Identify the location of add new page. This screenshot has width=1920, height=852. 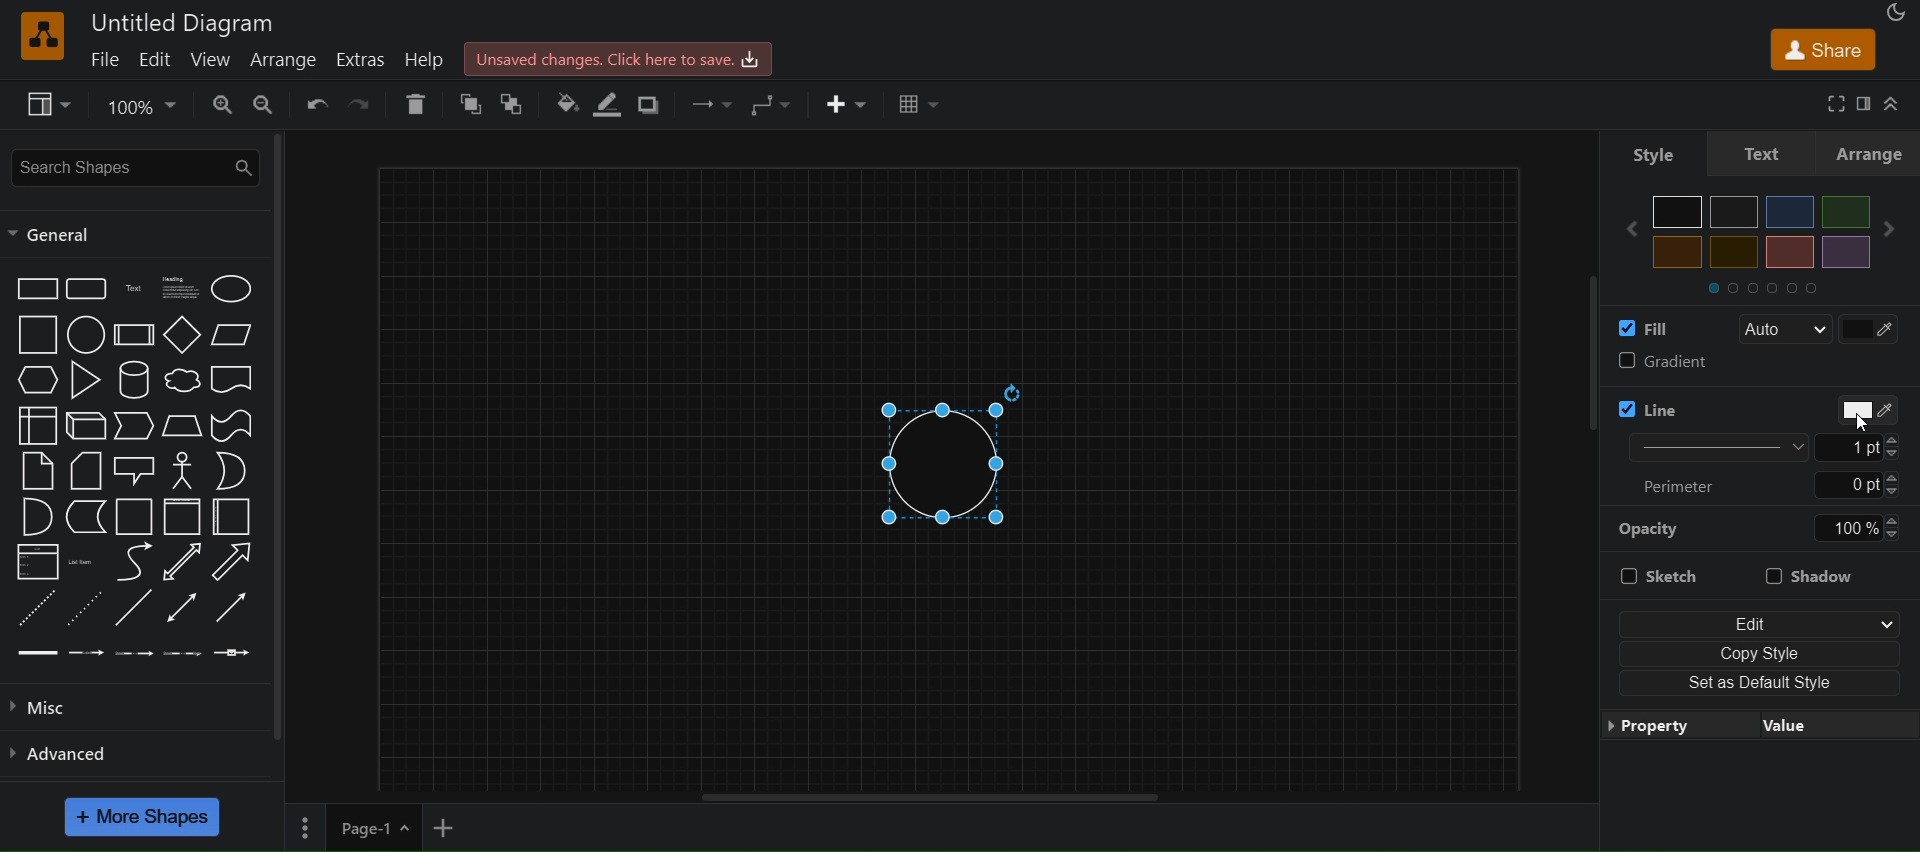
(450, 824).